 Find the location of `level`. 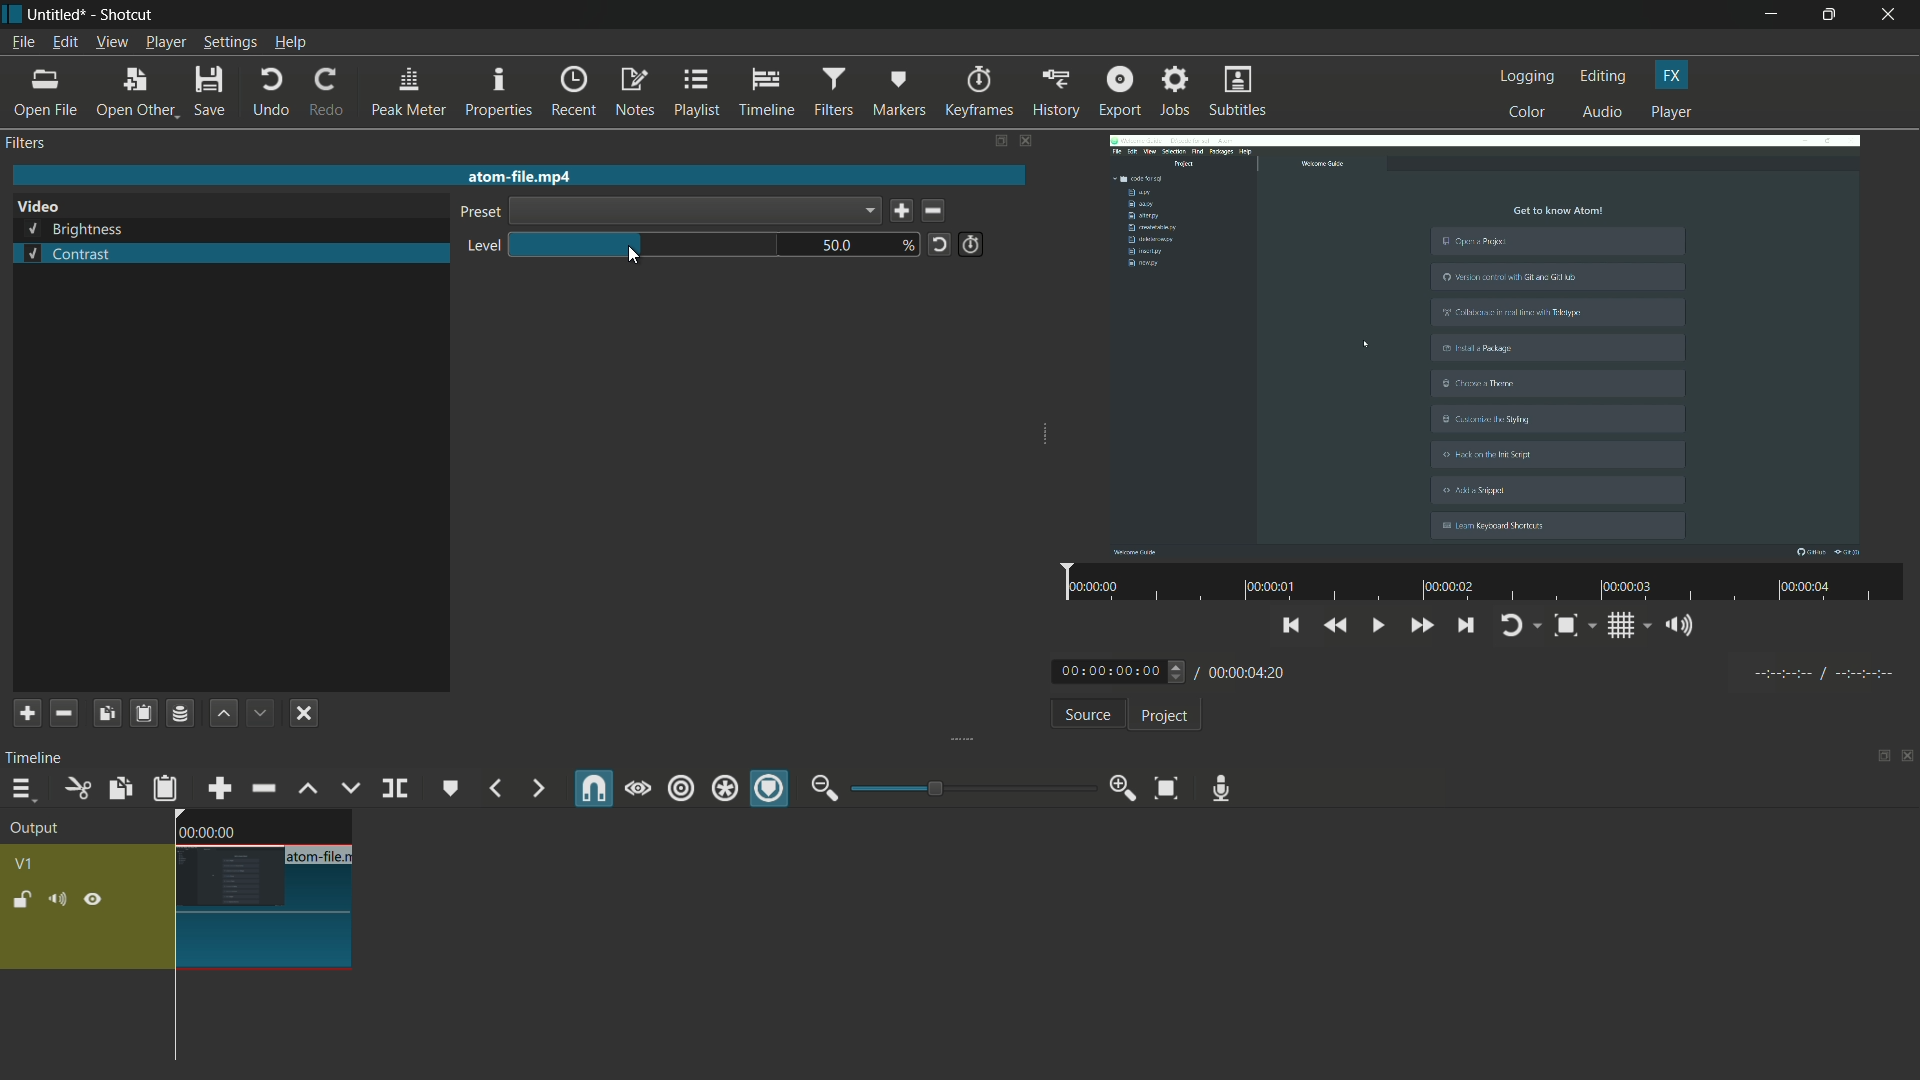

level is located at coordinates (479, 247).